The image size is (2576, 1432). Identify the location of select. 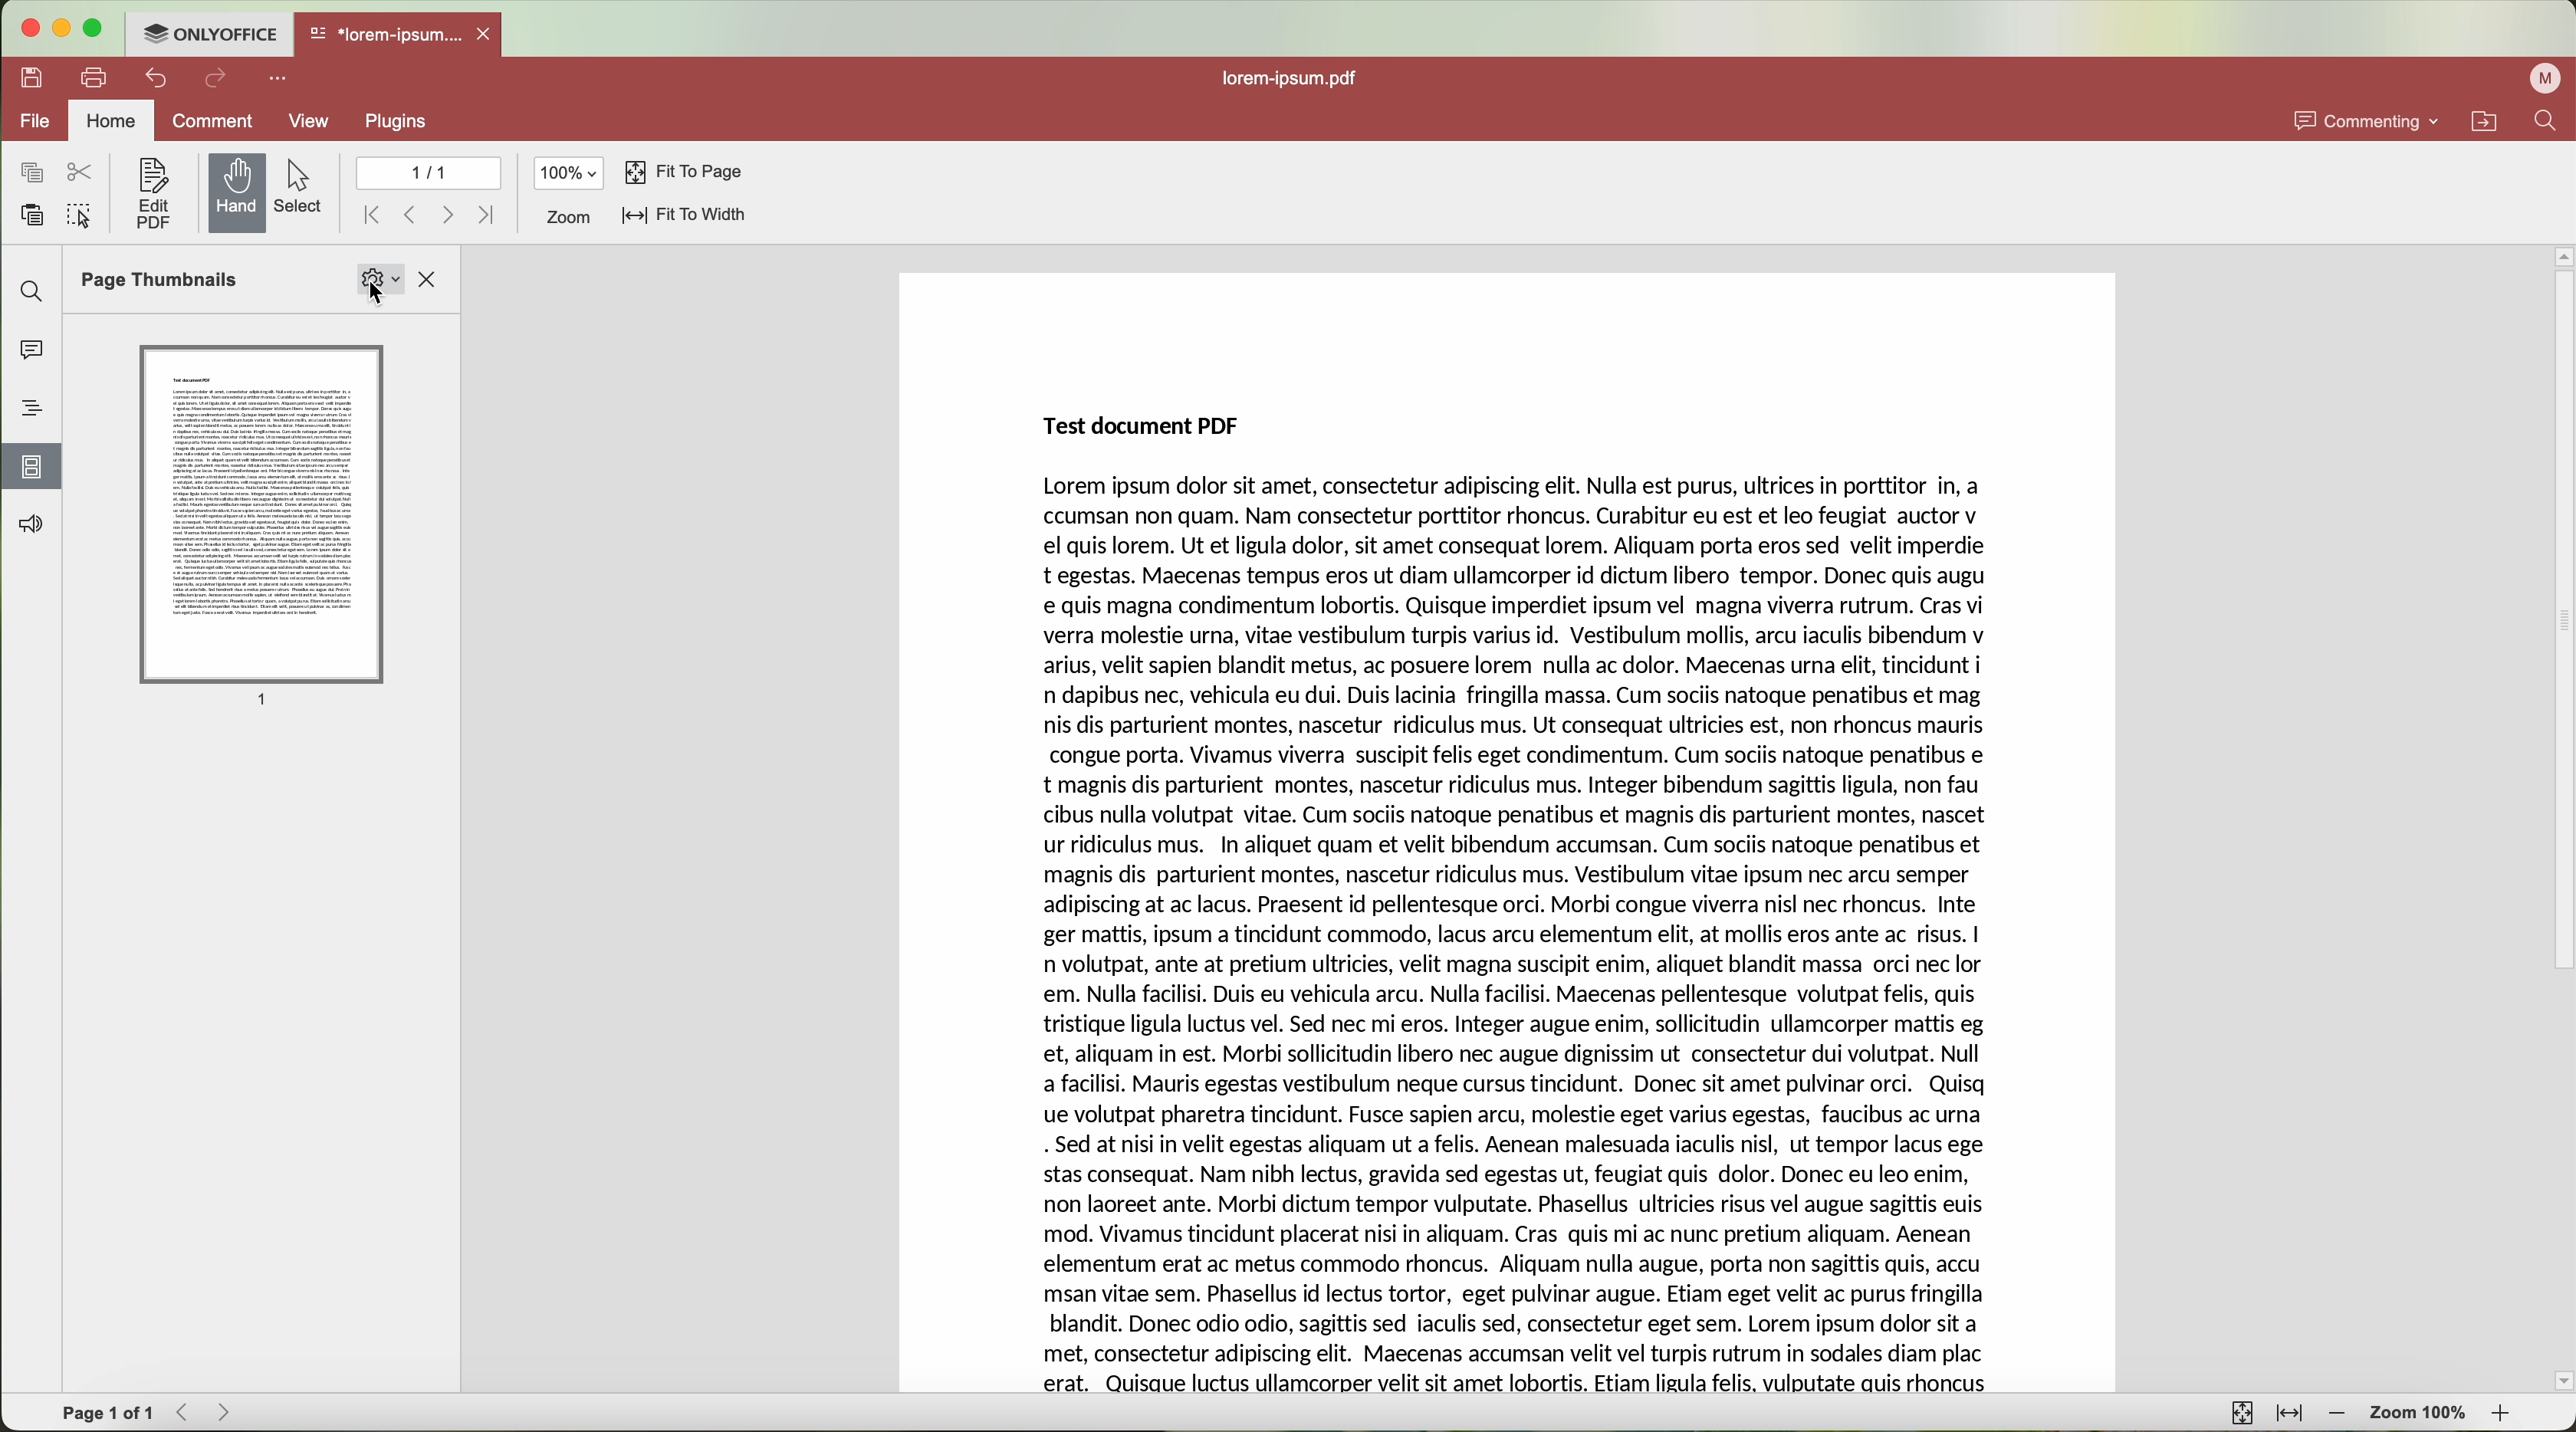
(381, 294).